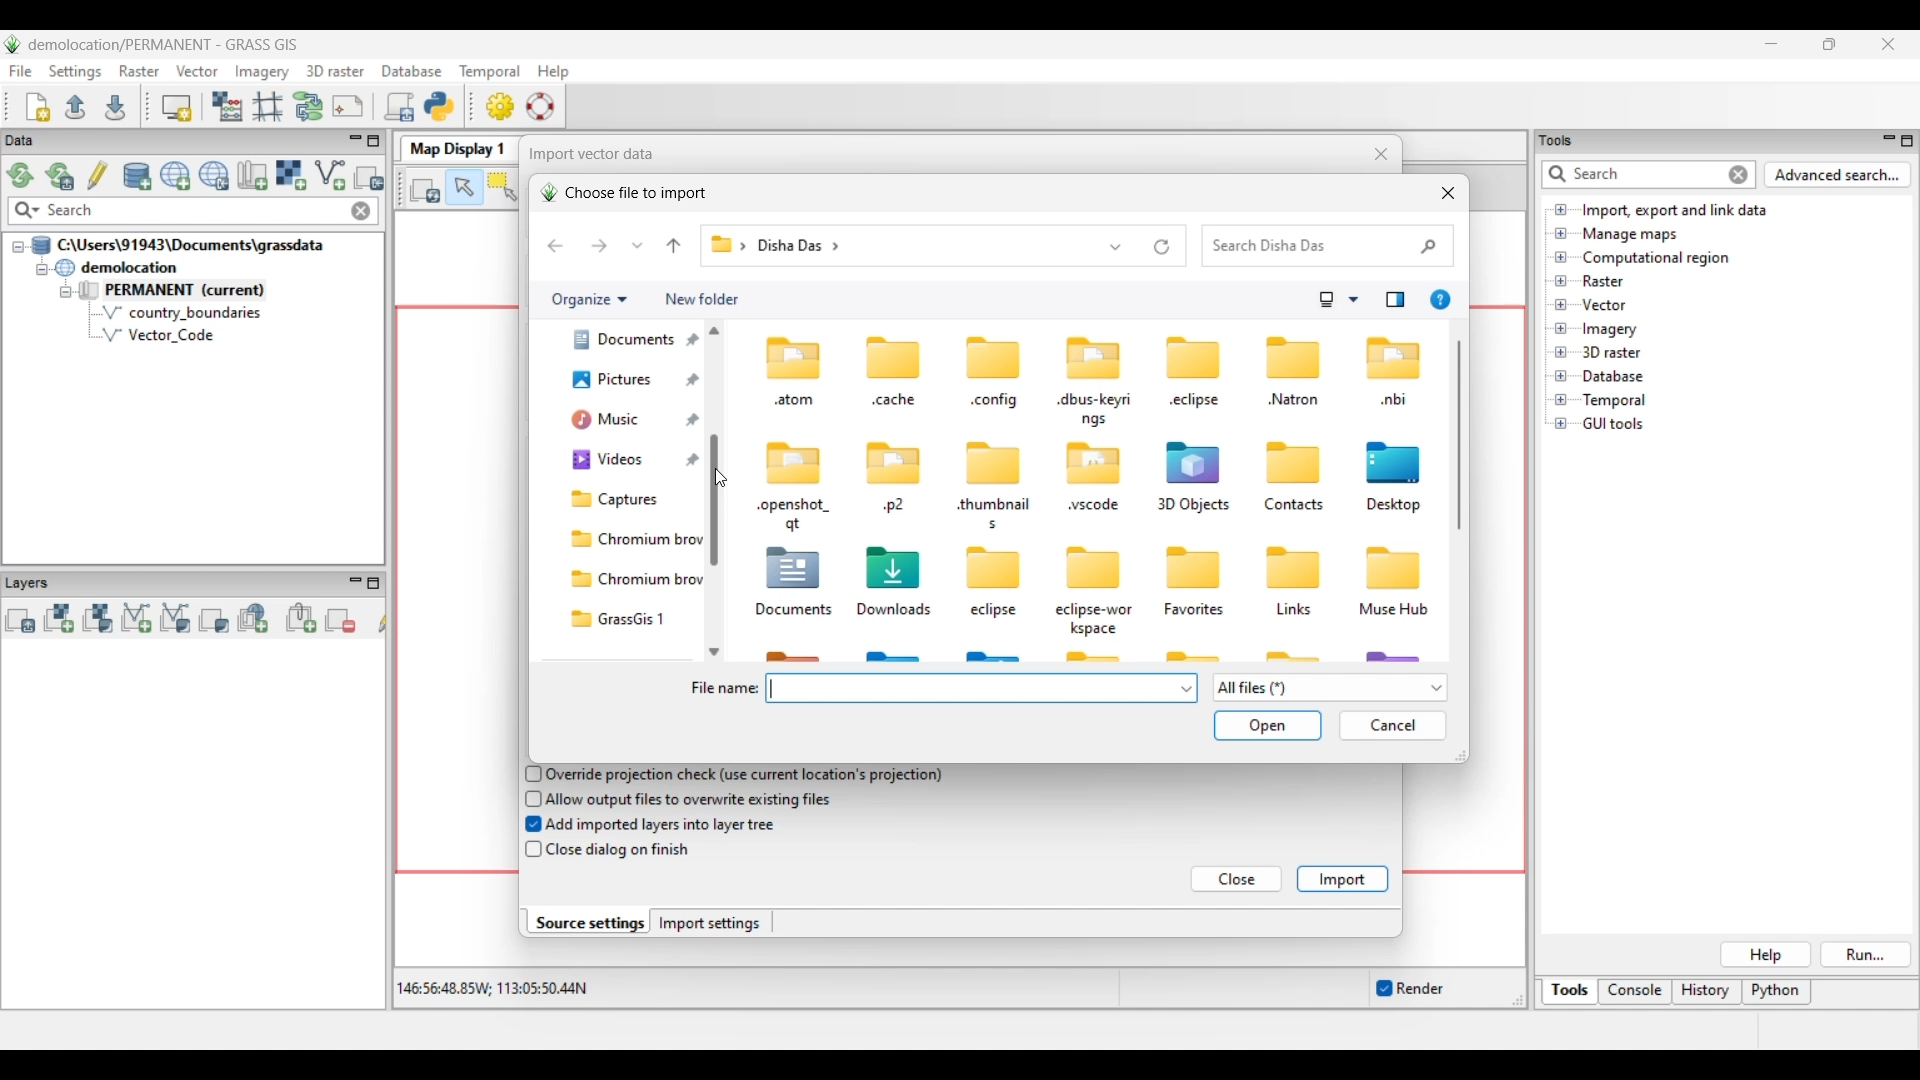 The width and height of the screenshot is (1920, 1080). I want to click on -openshot_
at, so click(795, 515).